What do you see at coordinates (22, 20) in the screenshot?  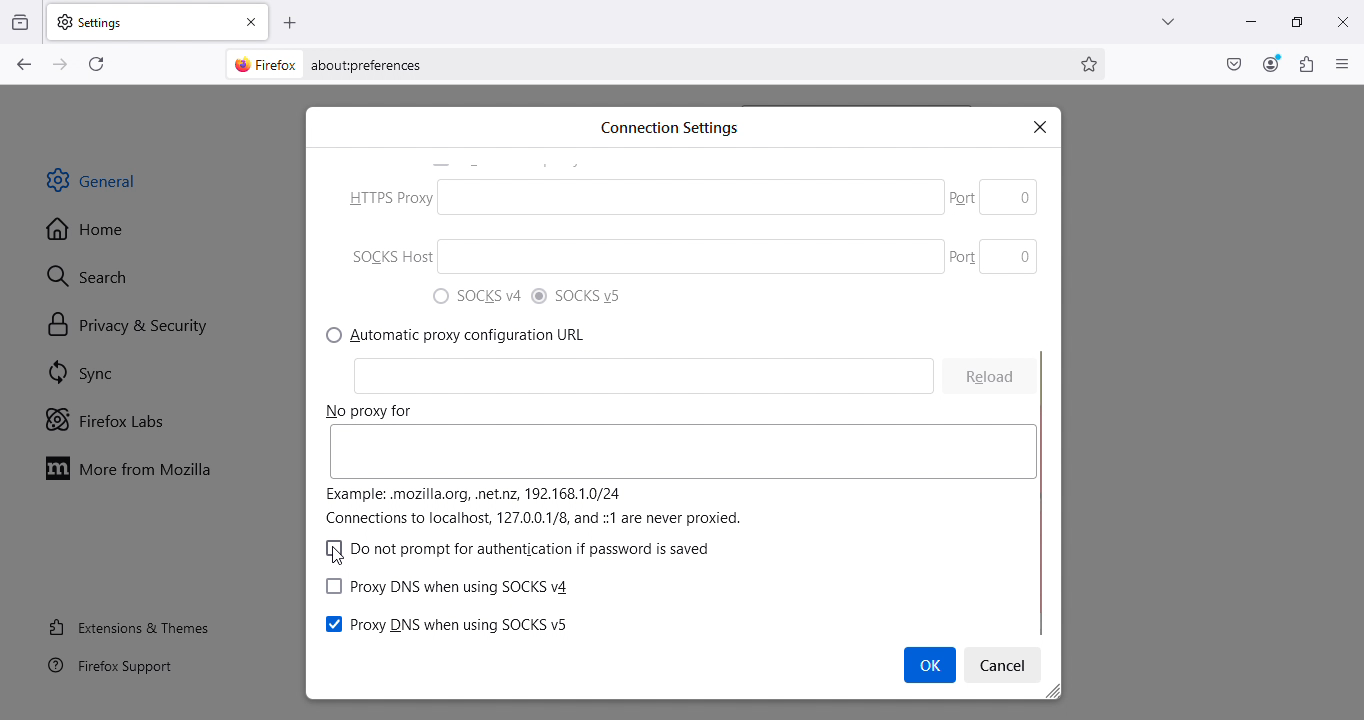 I see `View recent browsing across windows and devices` at bounding box center [22, 20].